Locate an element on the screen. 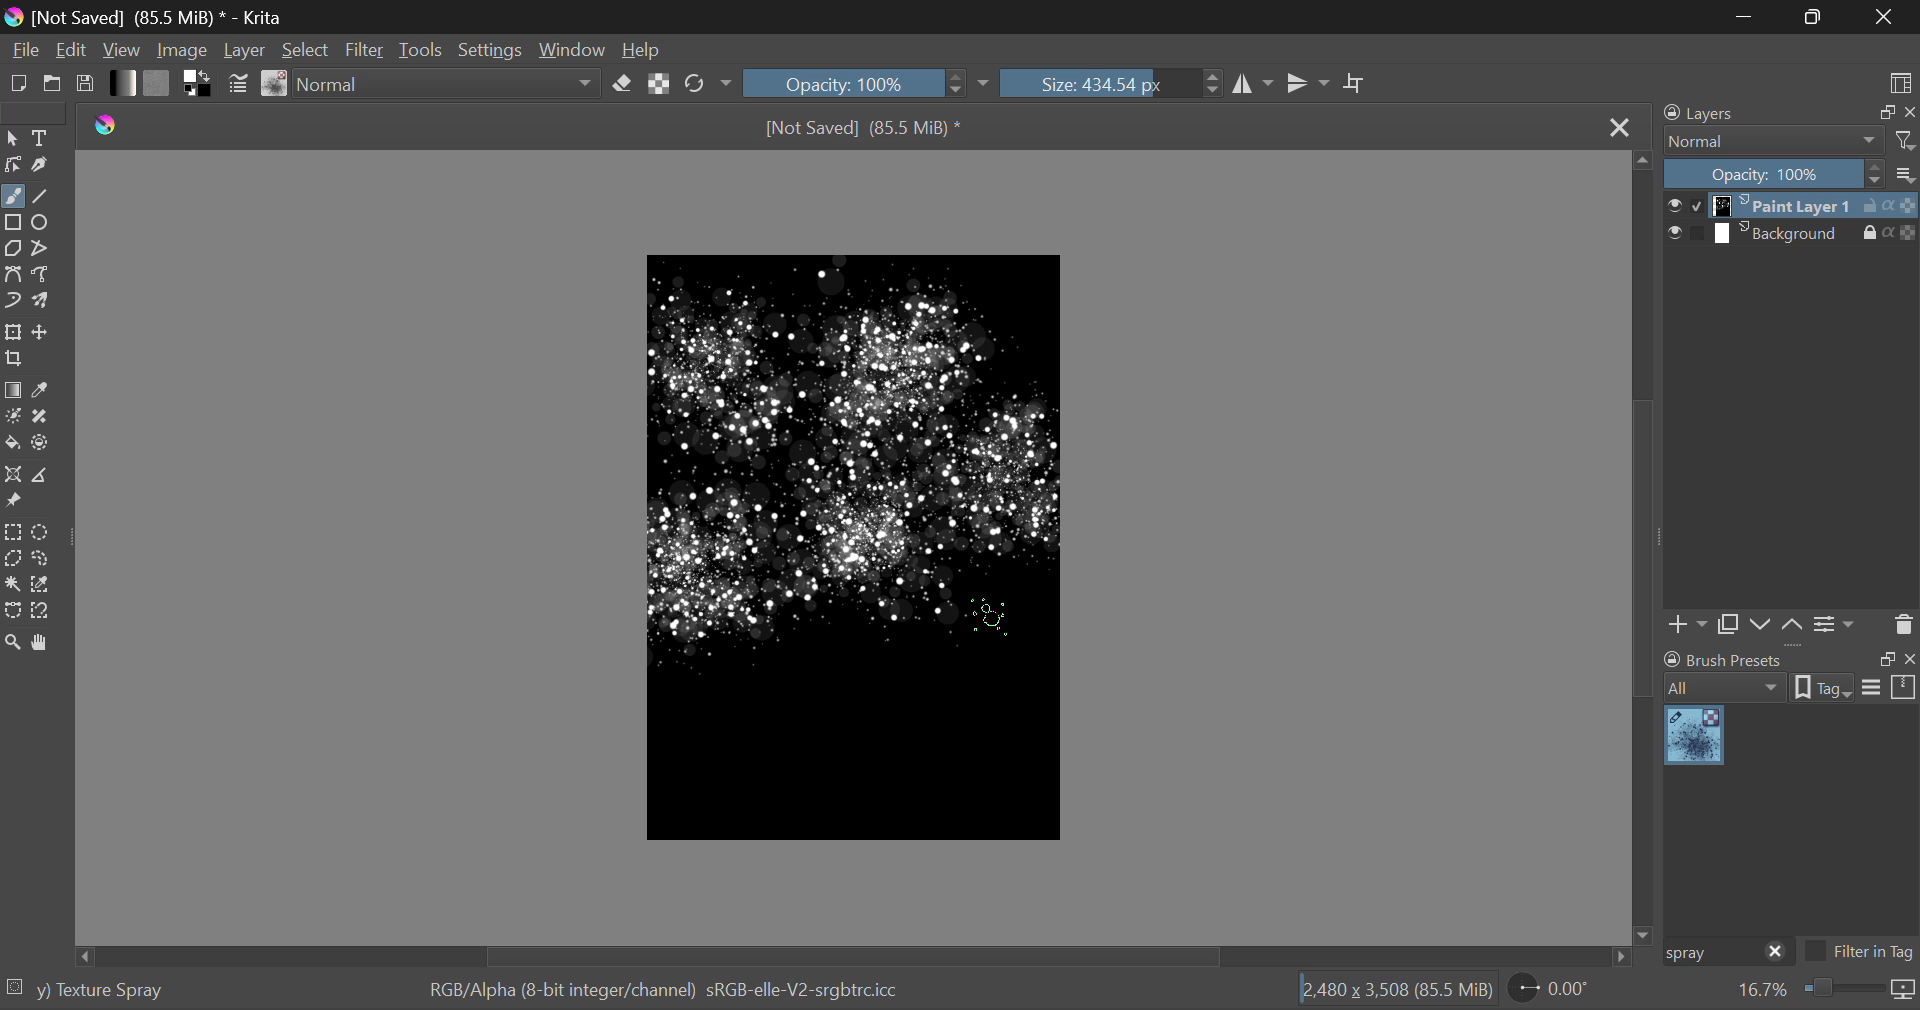 This screenshot has height=1010, width=1920. actions is located at coordinates (1890, 206).